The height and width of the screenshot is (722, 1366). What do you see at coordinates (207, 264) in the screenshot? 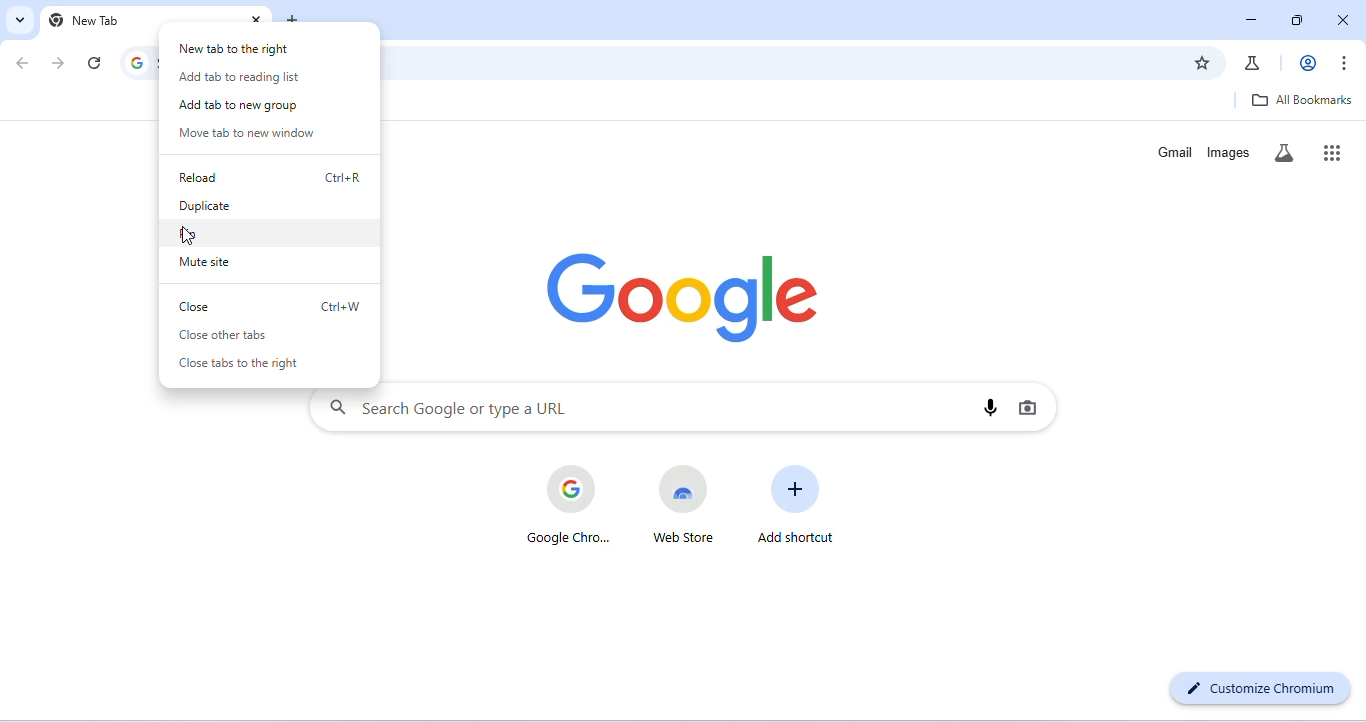
I see `mute site` at bounding box center [207, 264].